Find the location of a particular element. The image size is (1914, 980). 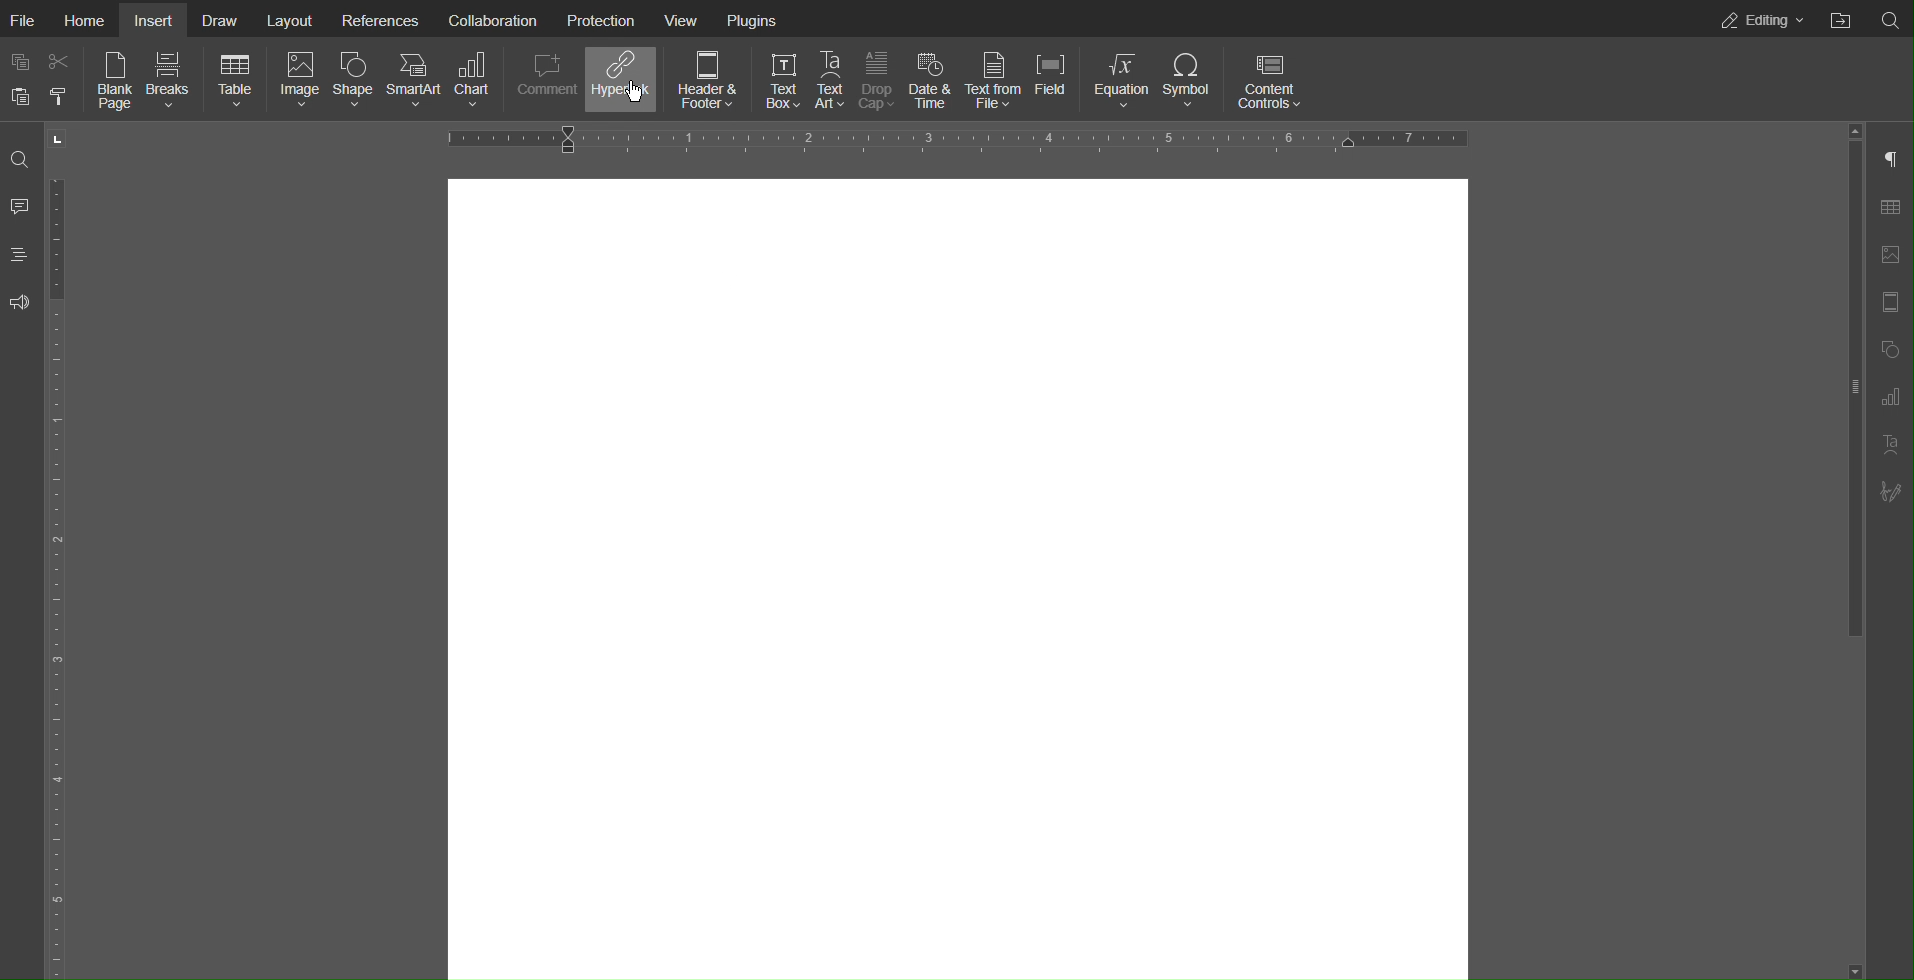

SmartArt is located at coordinates (415, 81).